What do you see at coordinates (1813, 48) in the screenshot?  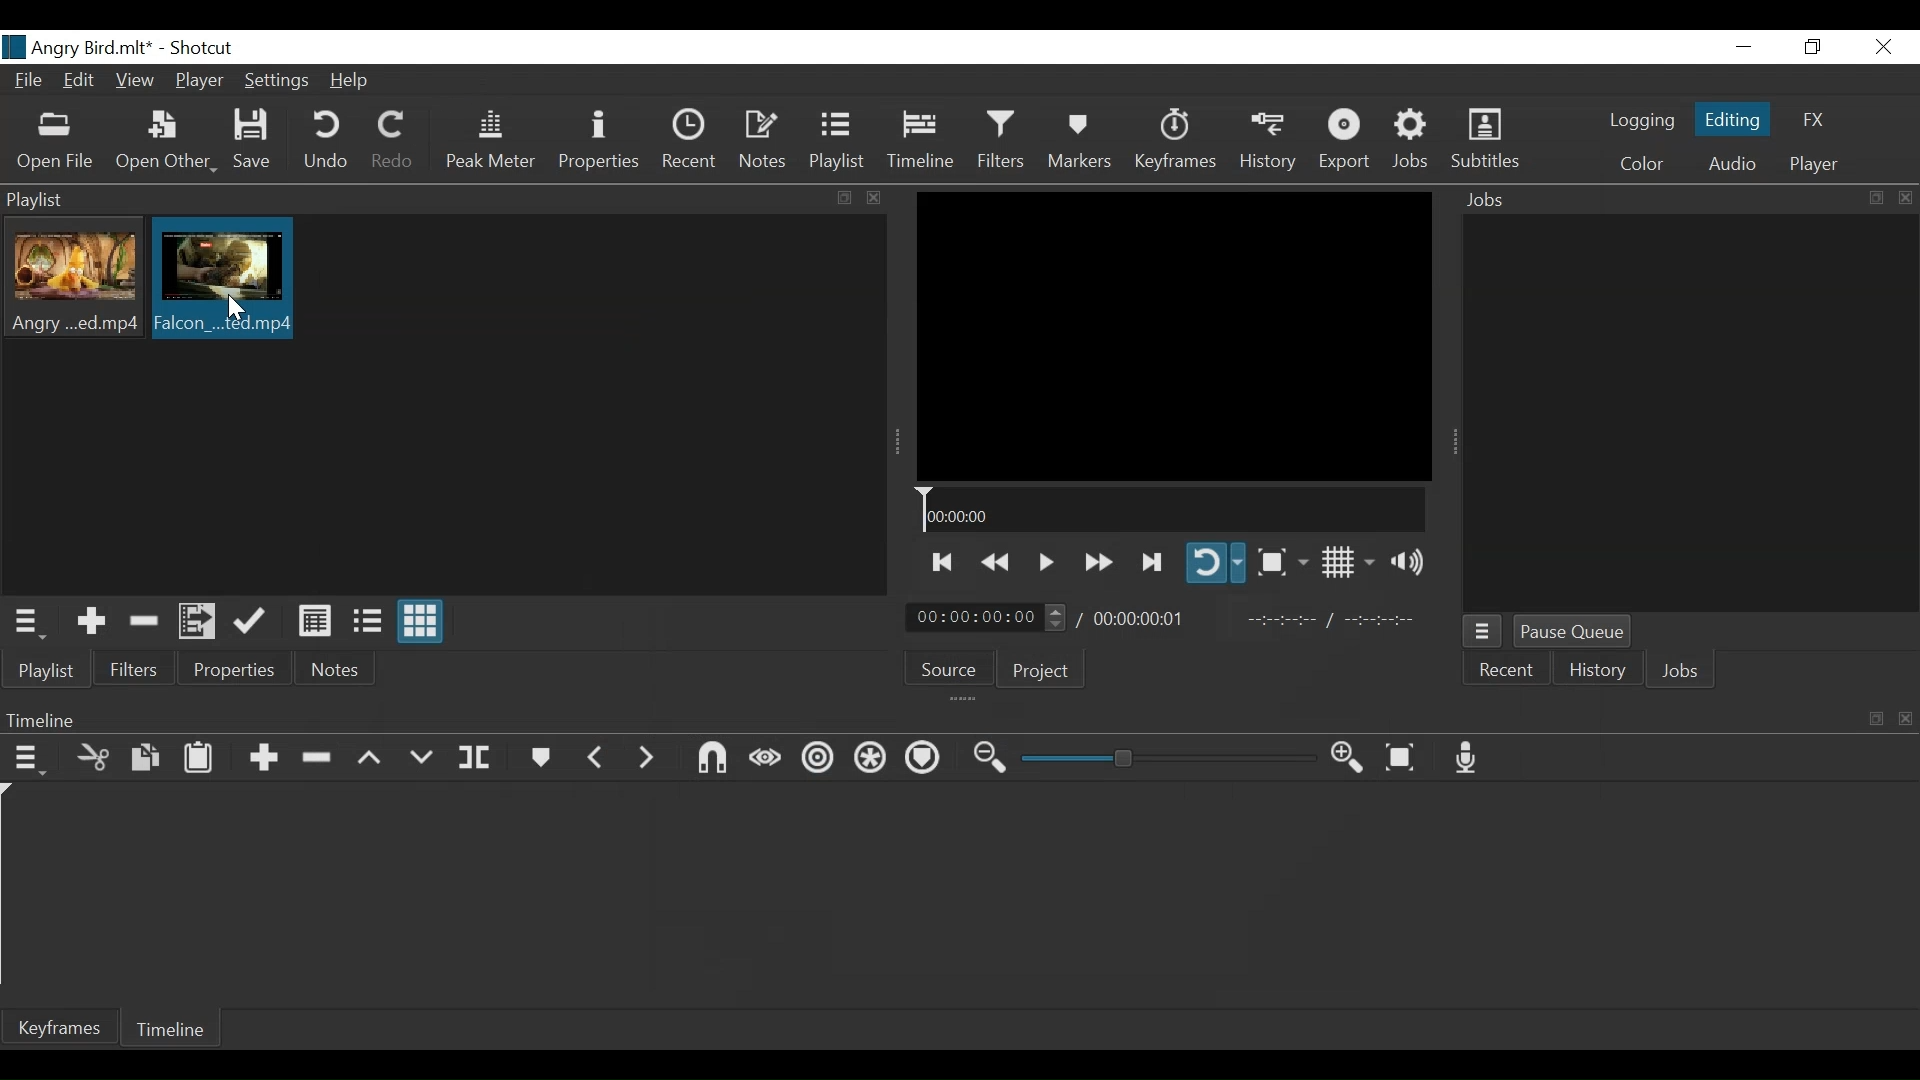 I see `Restore` at bounding box center [1813, 48].